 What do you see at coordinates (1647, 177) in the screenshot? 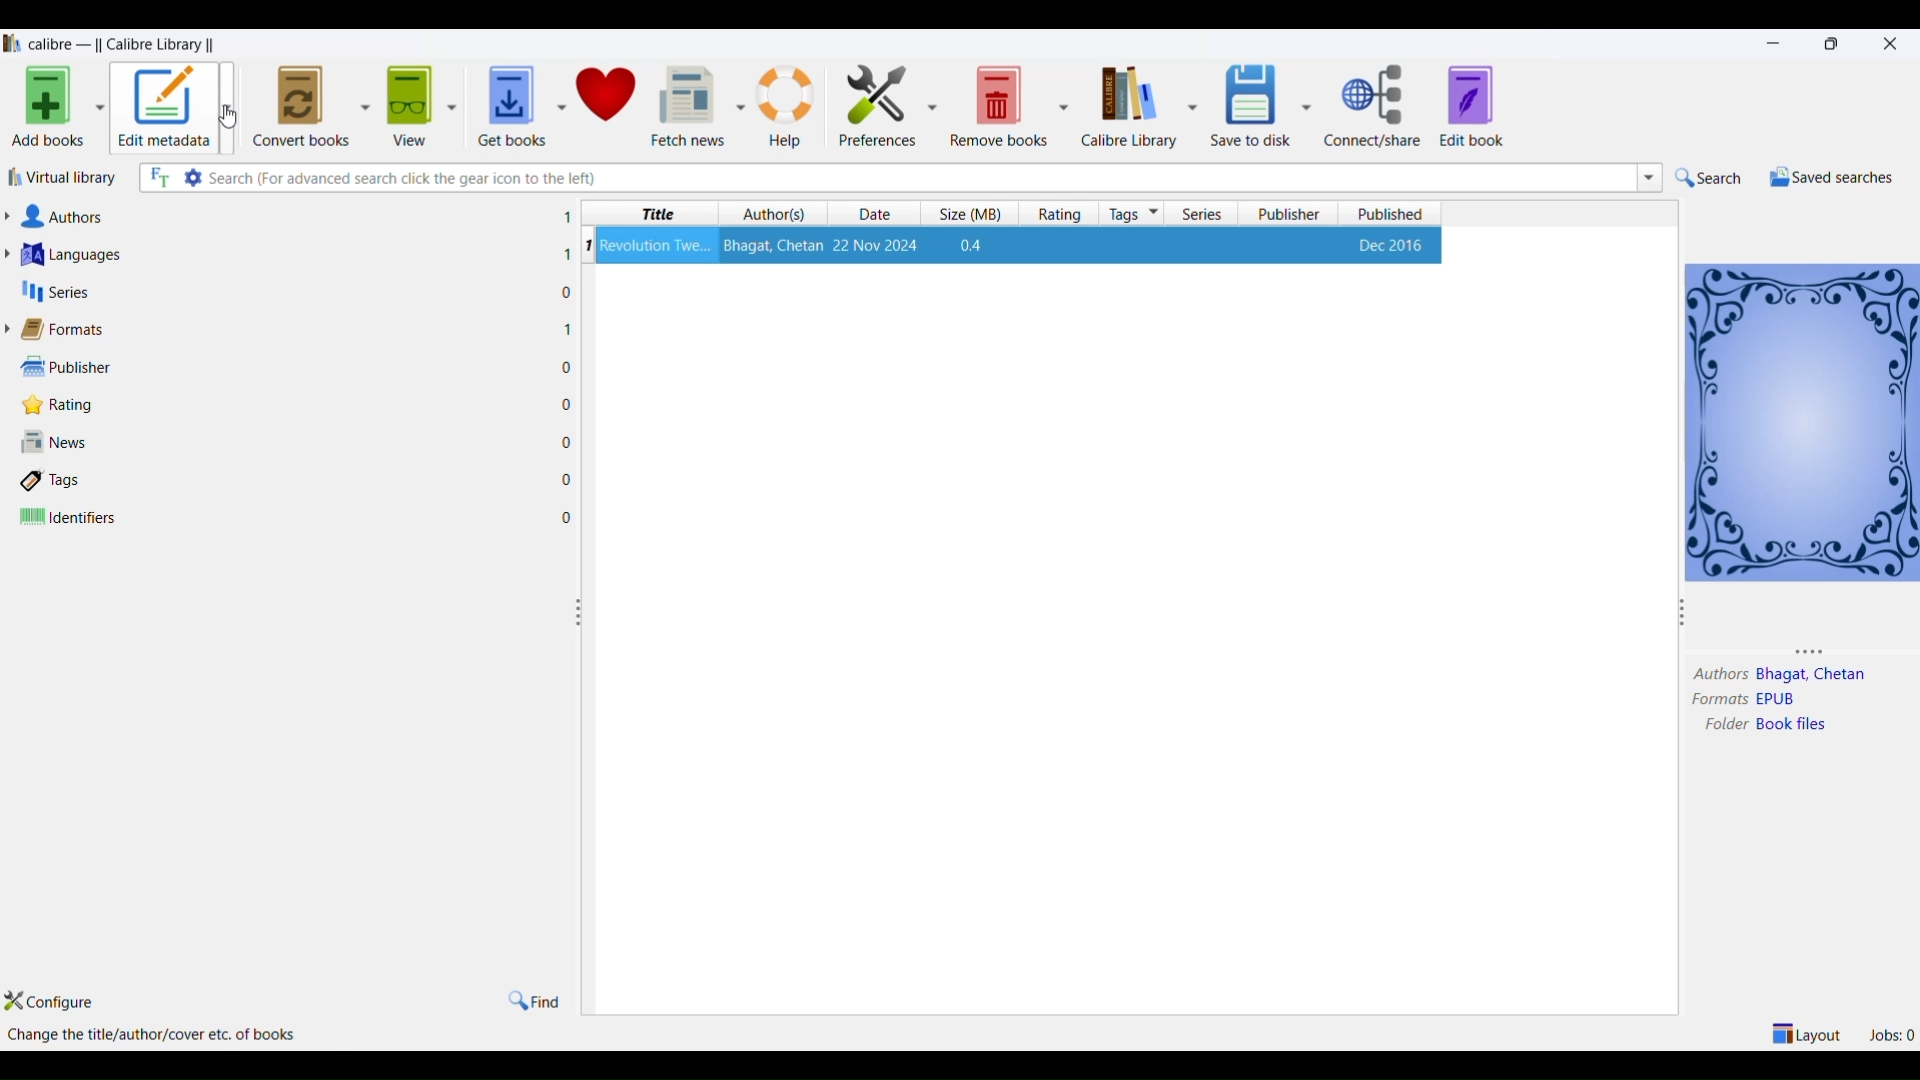
I see `search dropdown button` at bounding box center [1647, 177].